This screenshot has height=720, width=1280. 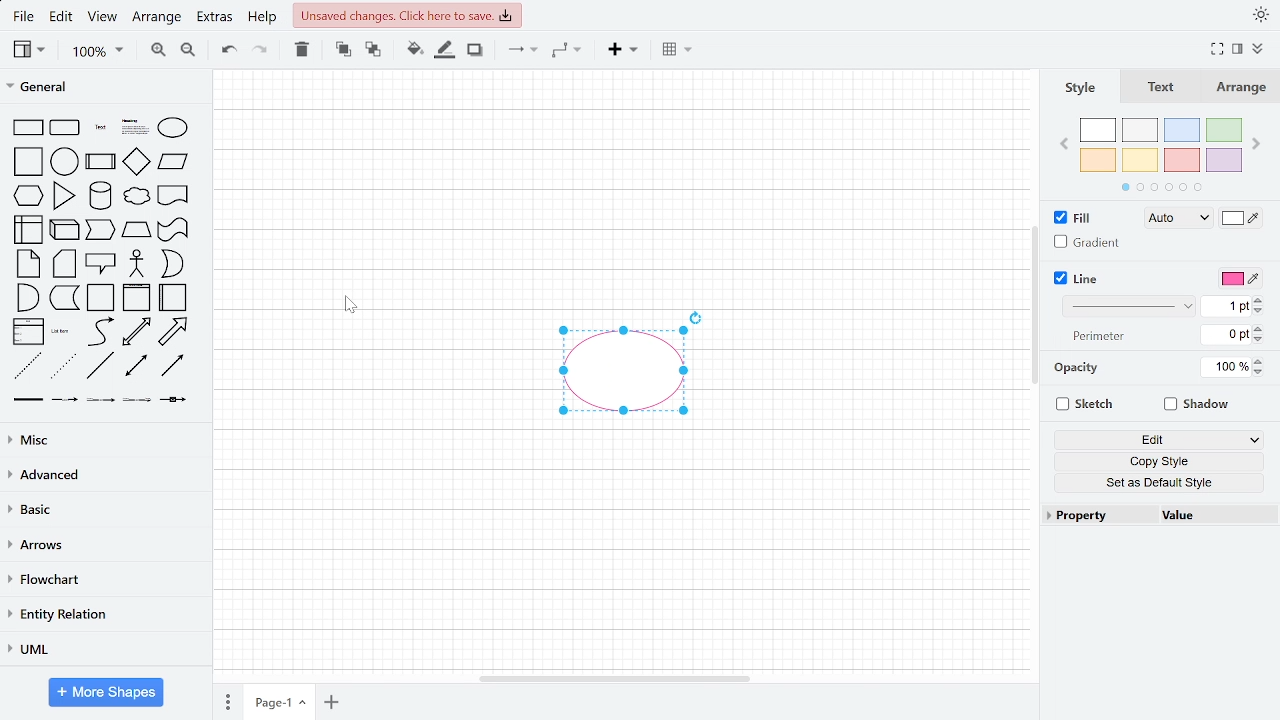 I want to click on cloud, so click(x=137, y=197).